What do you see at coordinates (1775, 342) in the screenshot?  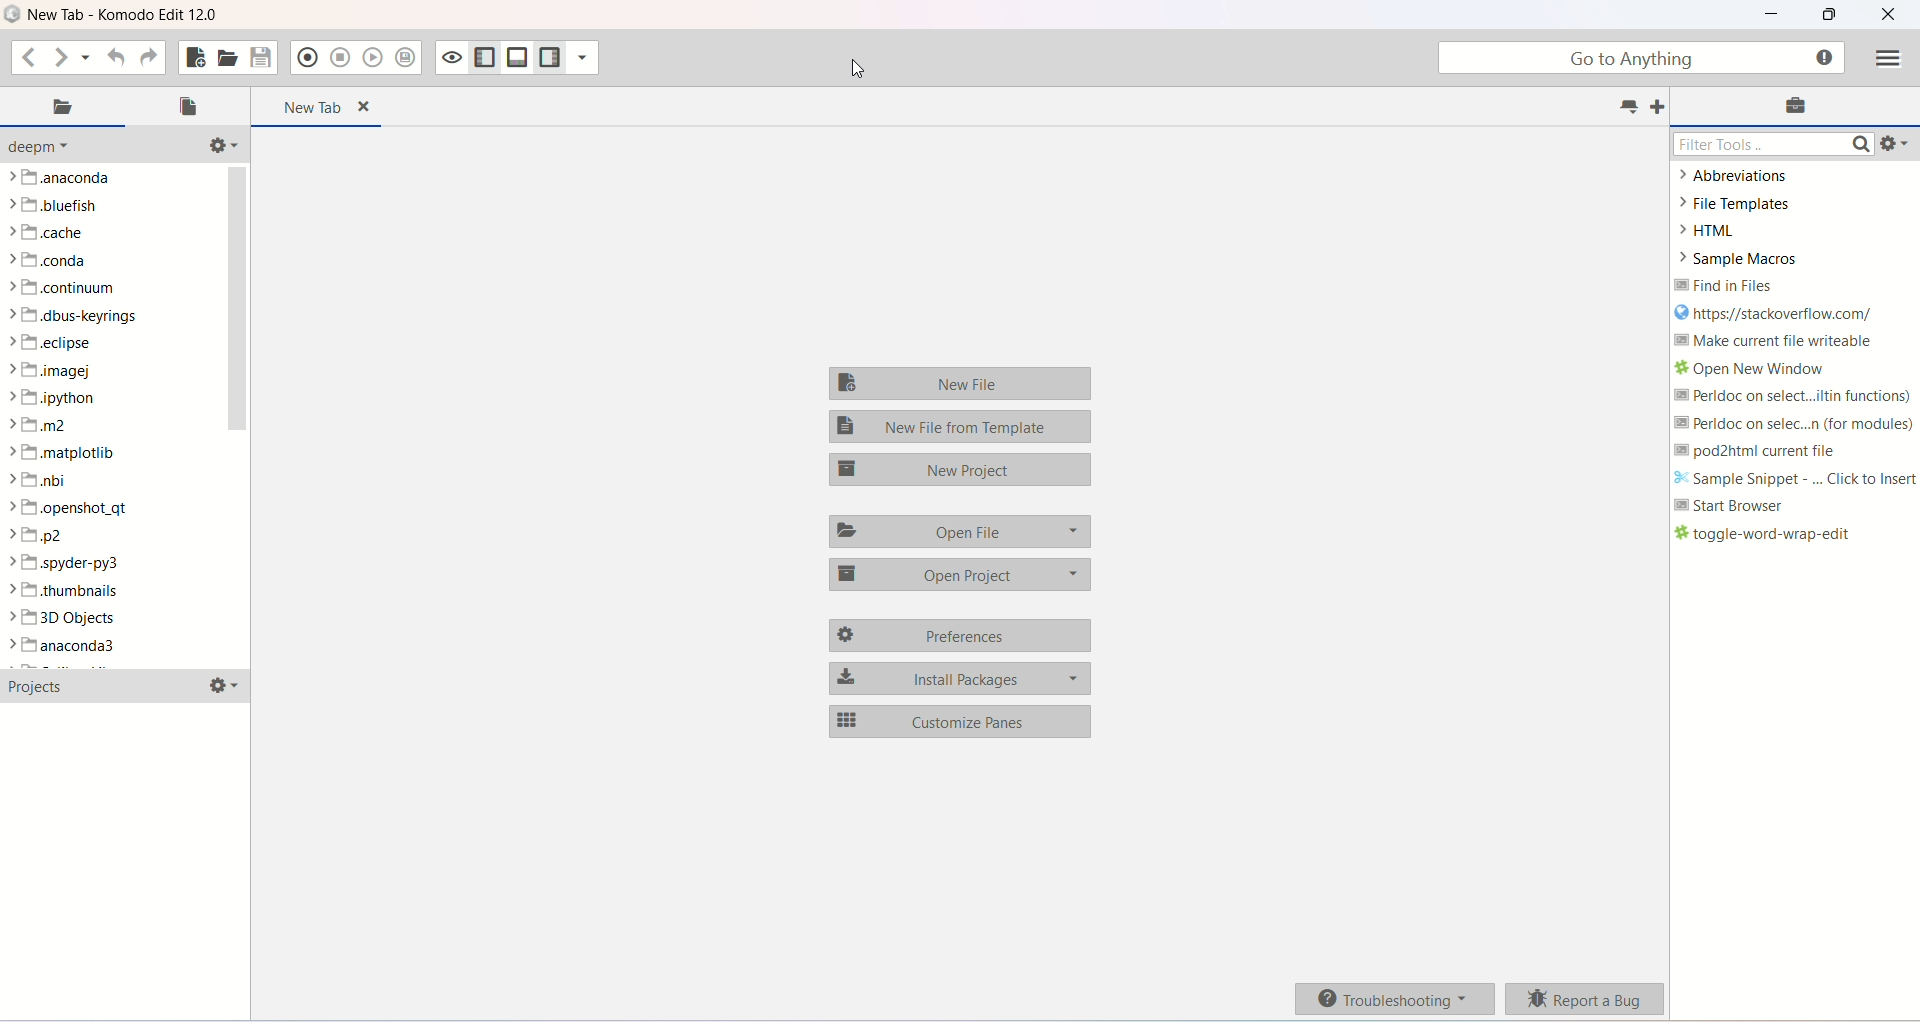 I see `make current file writeable` at bounding box center [1775, 342].